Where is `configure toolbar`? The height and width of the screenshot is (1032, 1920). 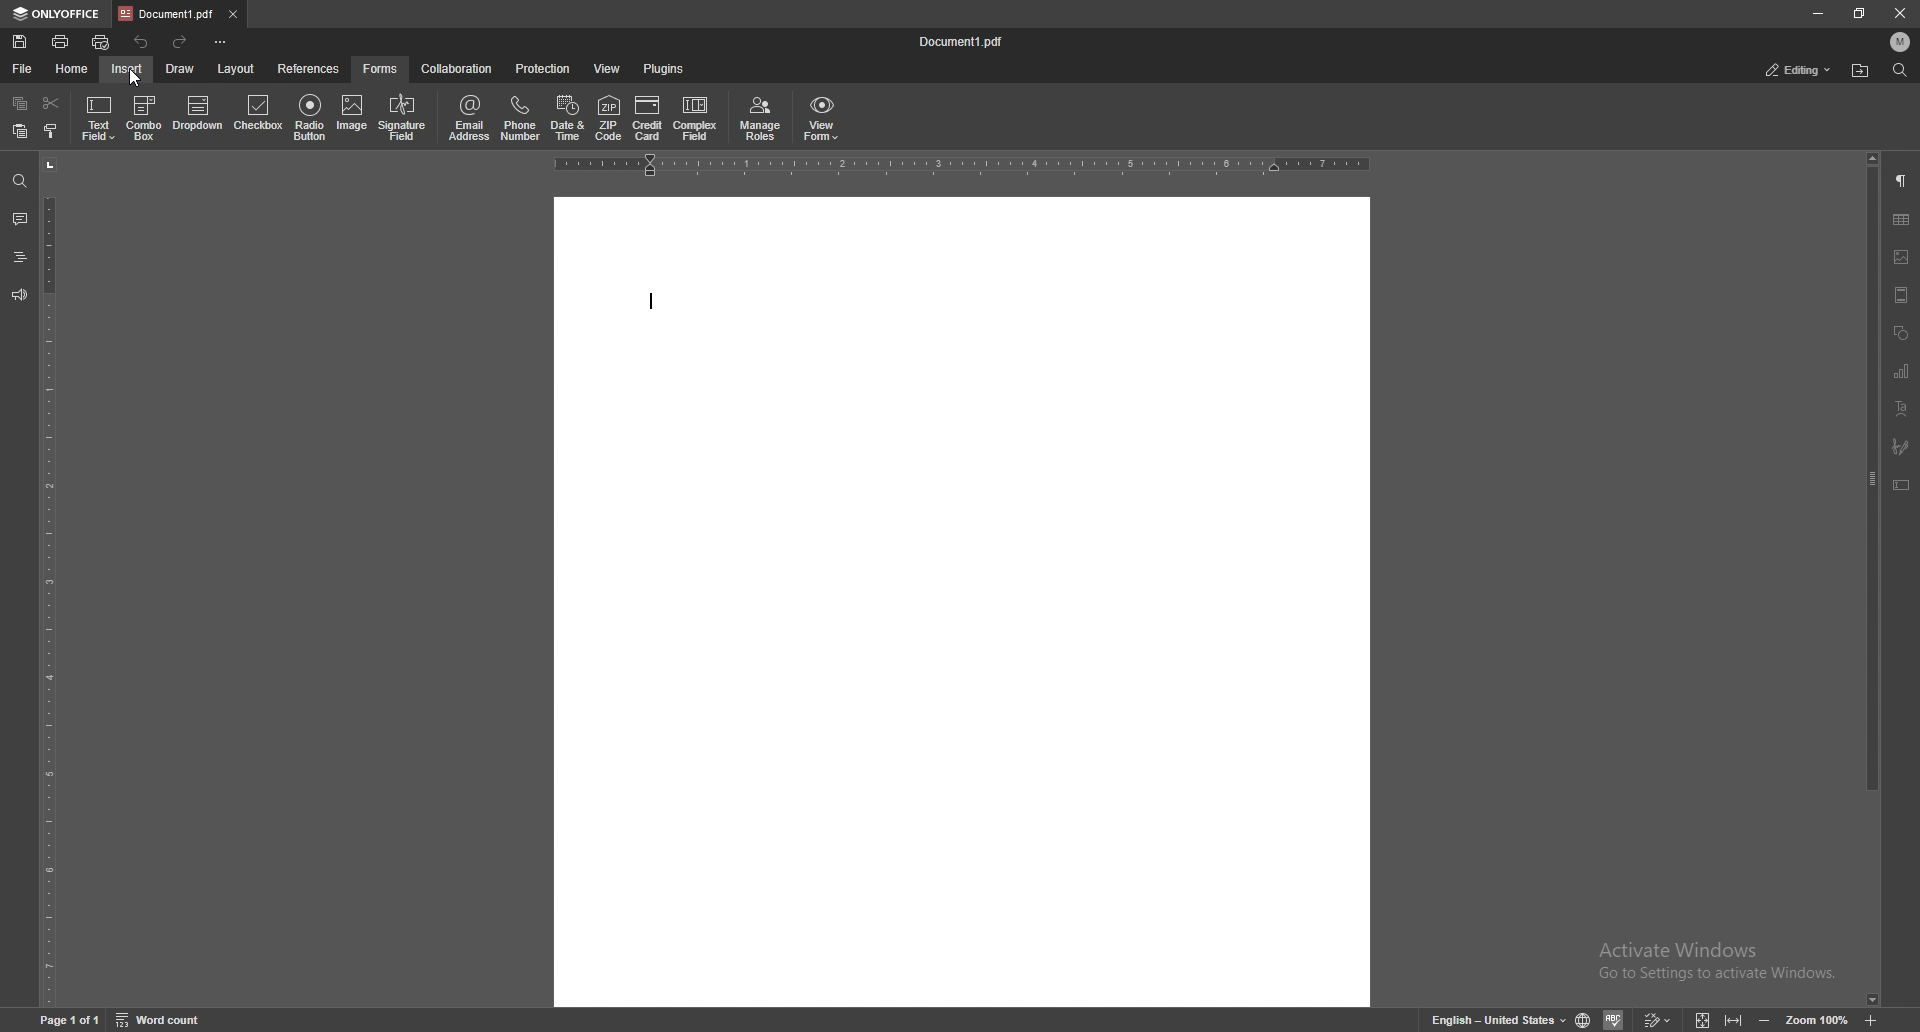 configure toolbar is located at coordinates (222, 43).